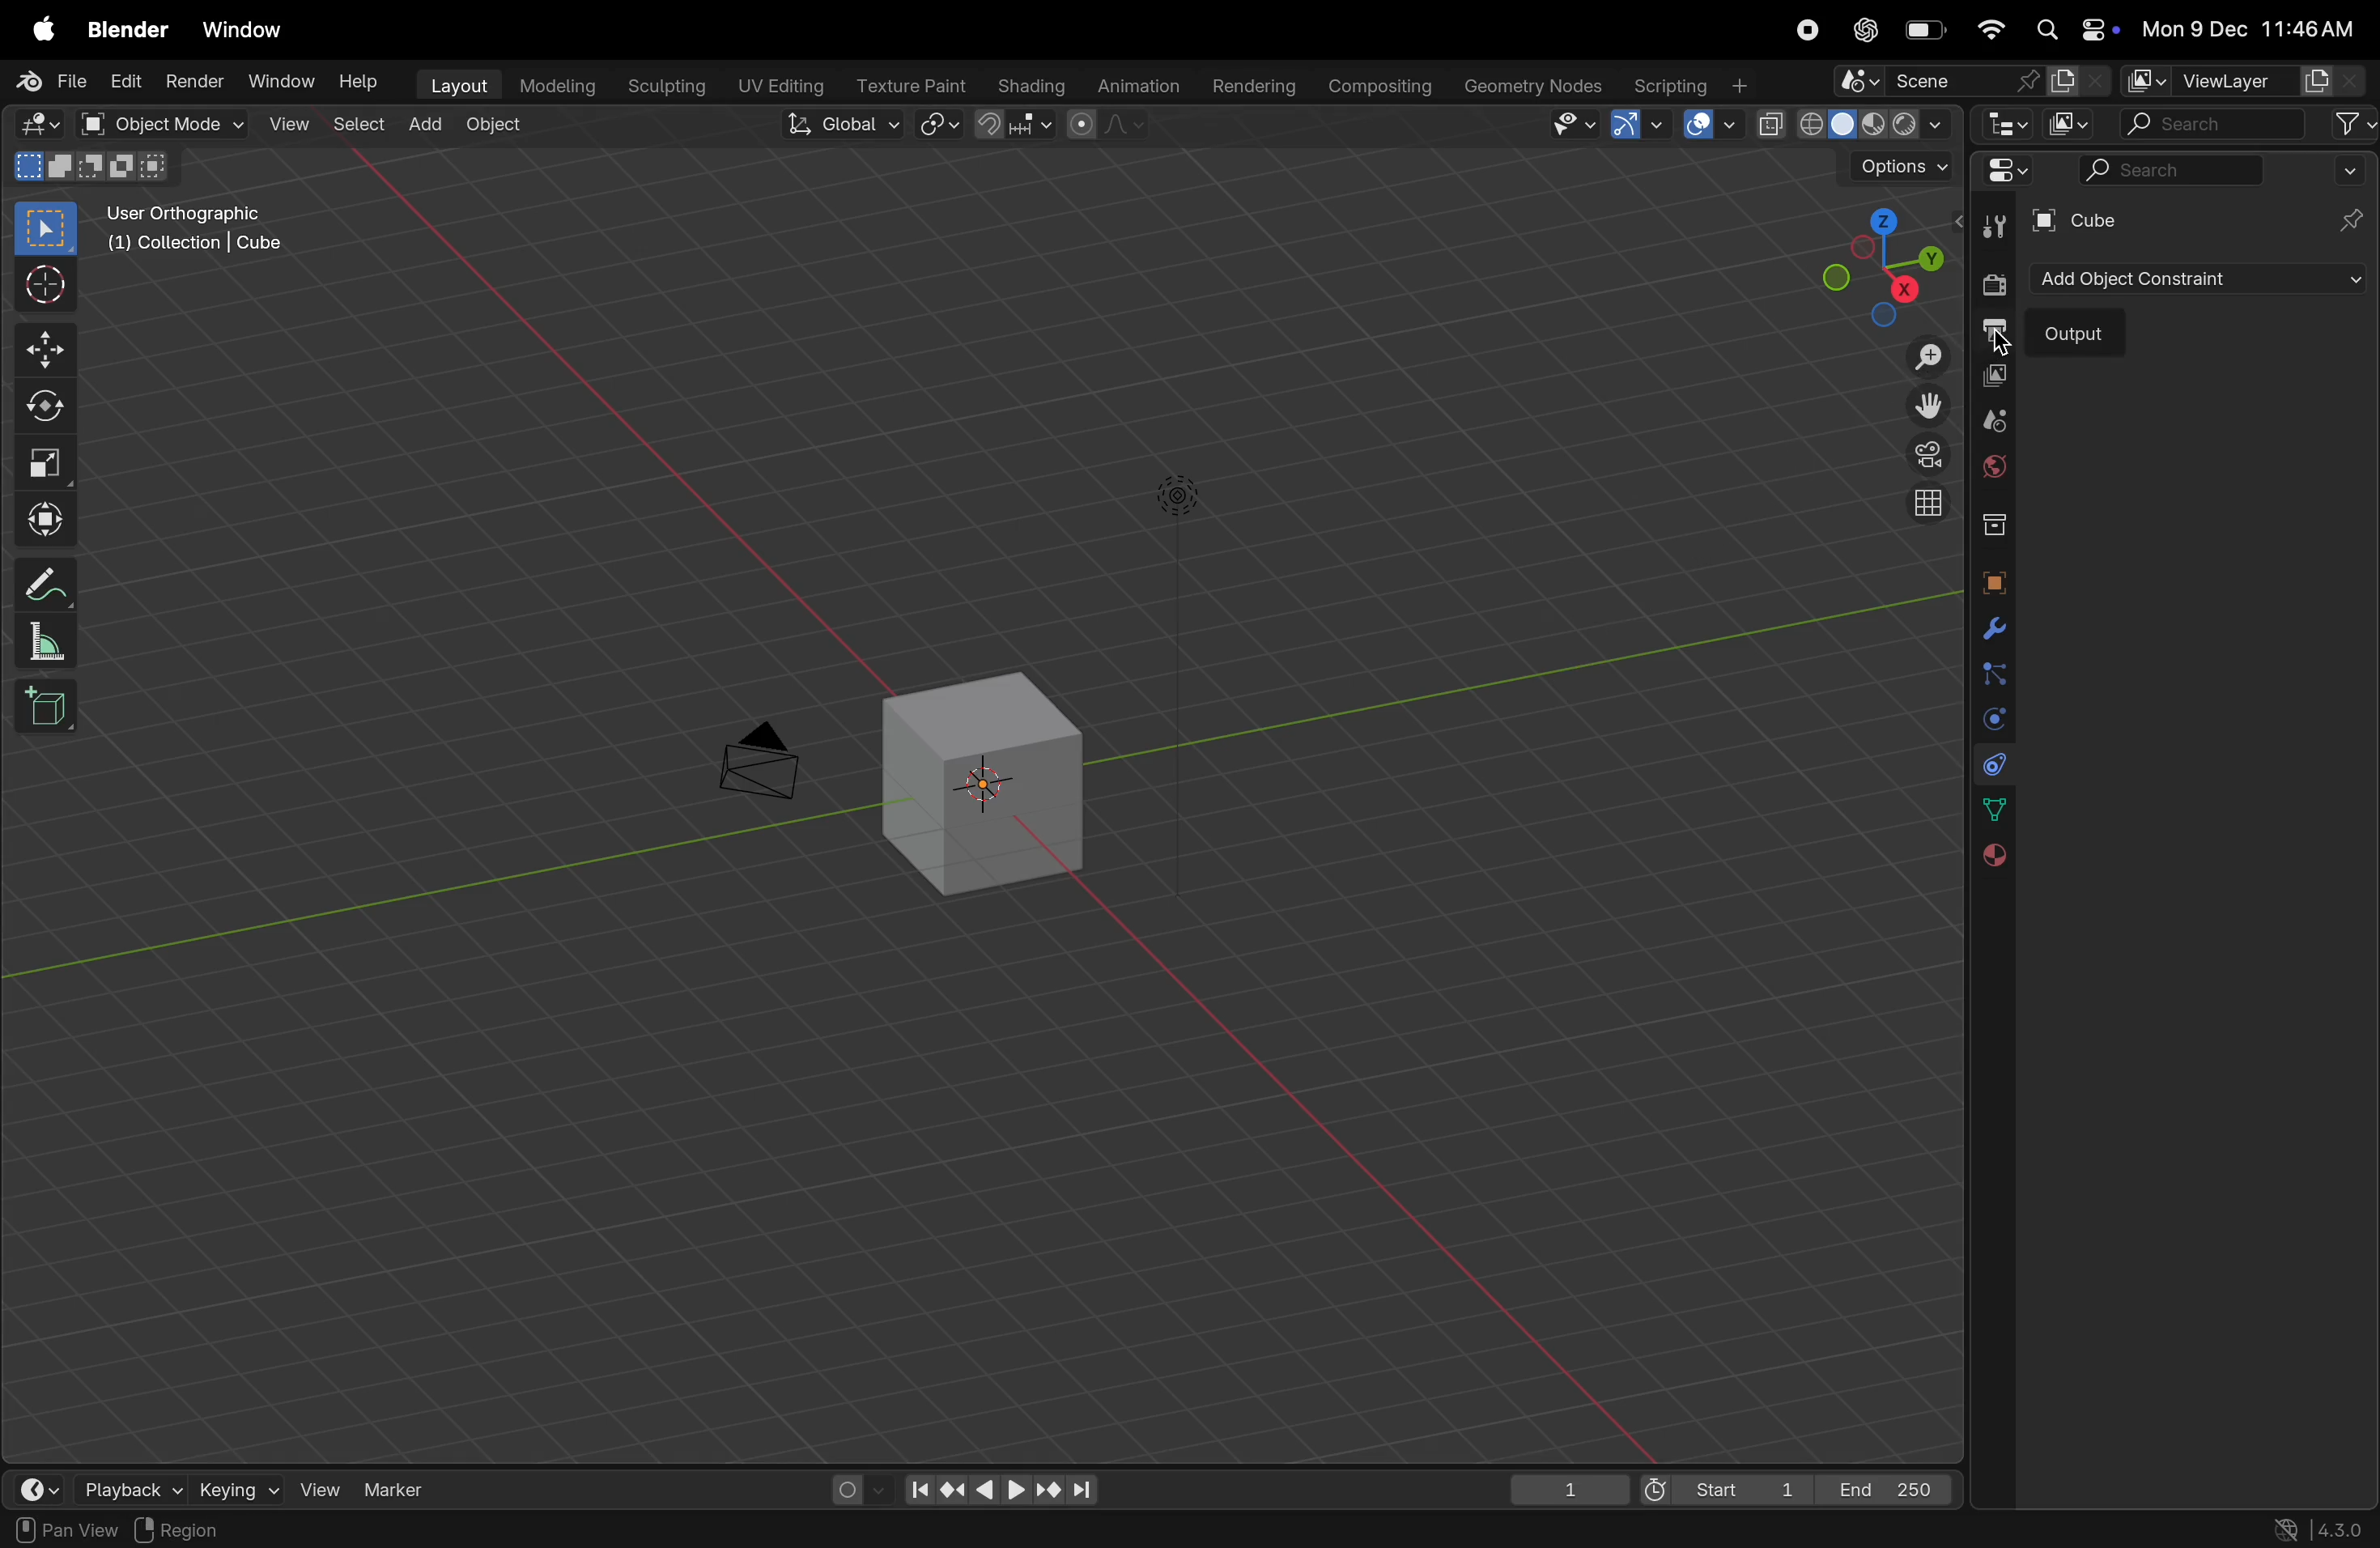  I want to click on show overlays, so click(1701, 127).